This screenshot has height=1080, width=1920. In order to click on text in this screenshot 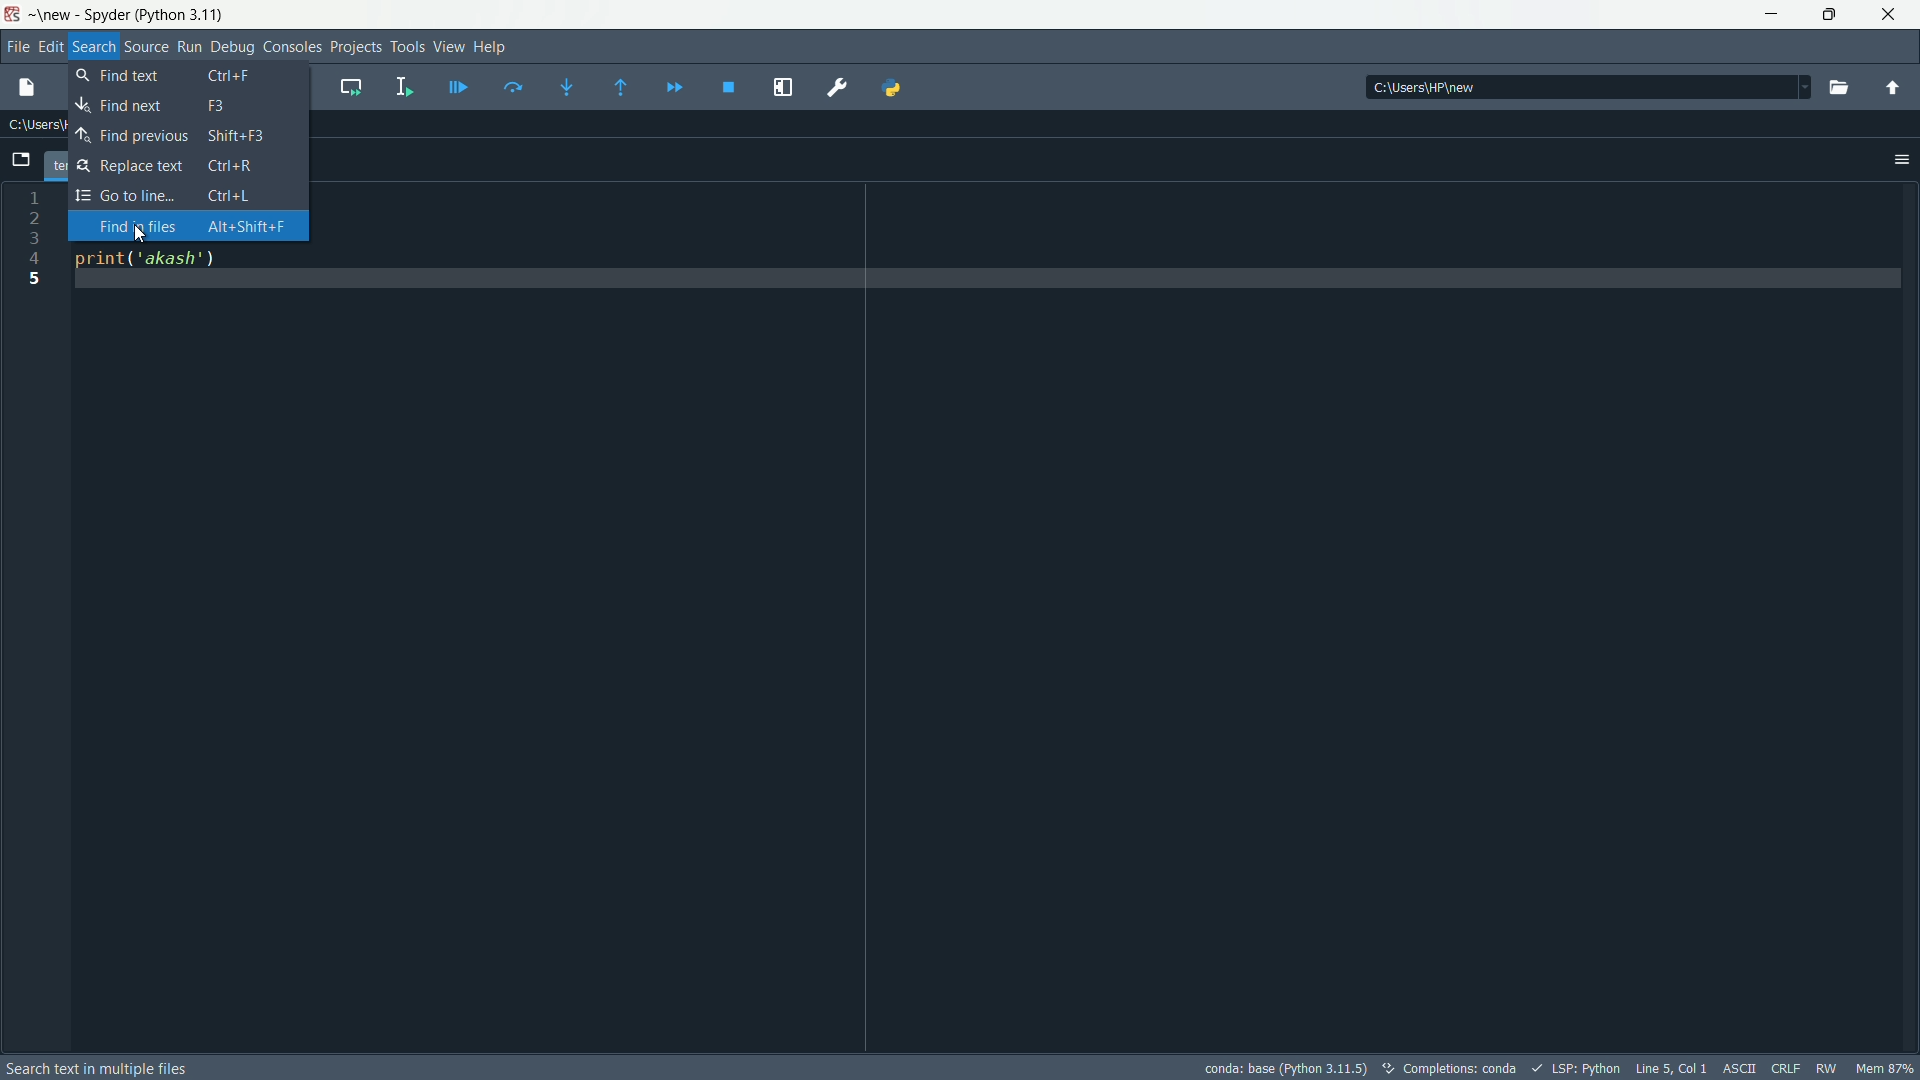, I will do `click(1453, 1069)`.